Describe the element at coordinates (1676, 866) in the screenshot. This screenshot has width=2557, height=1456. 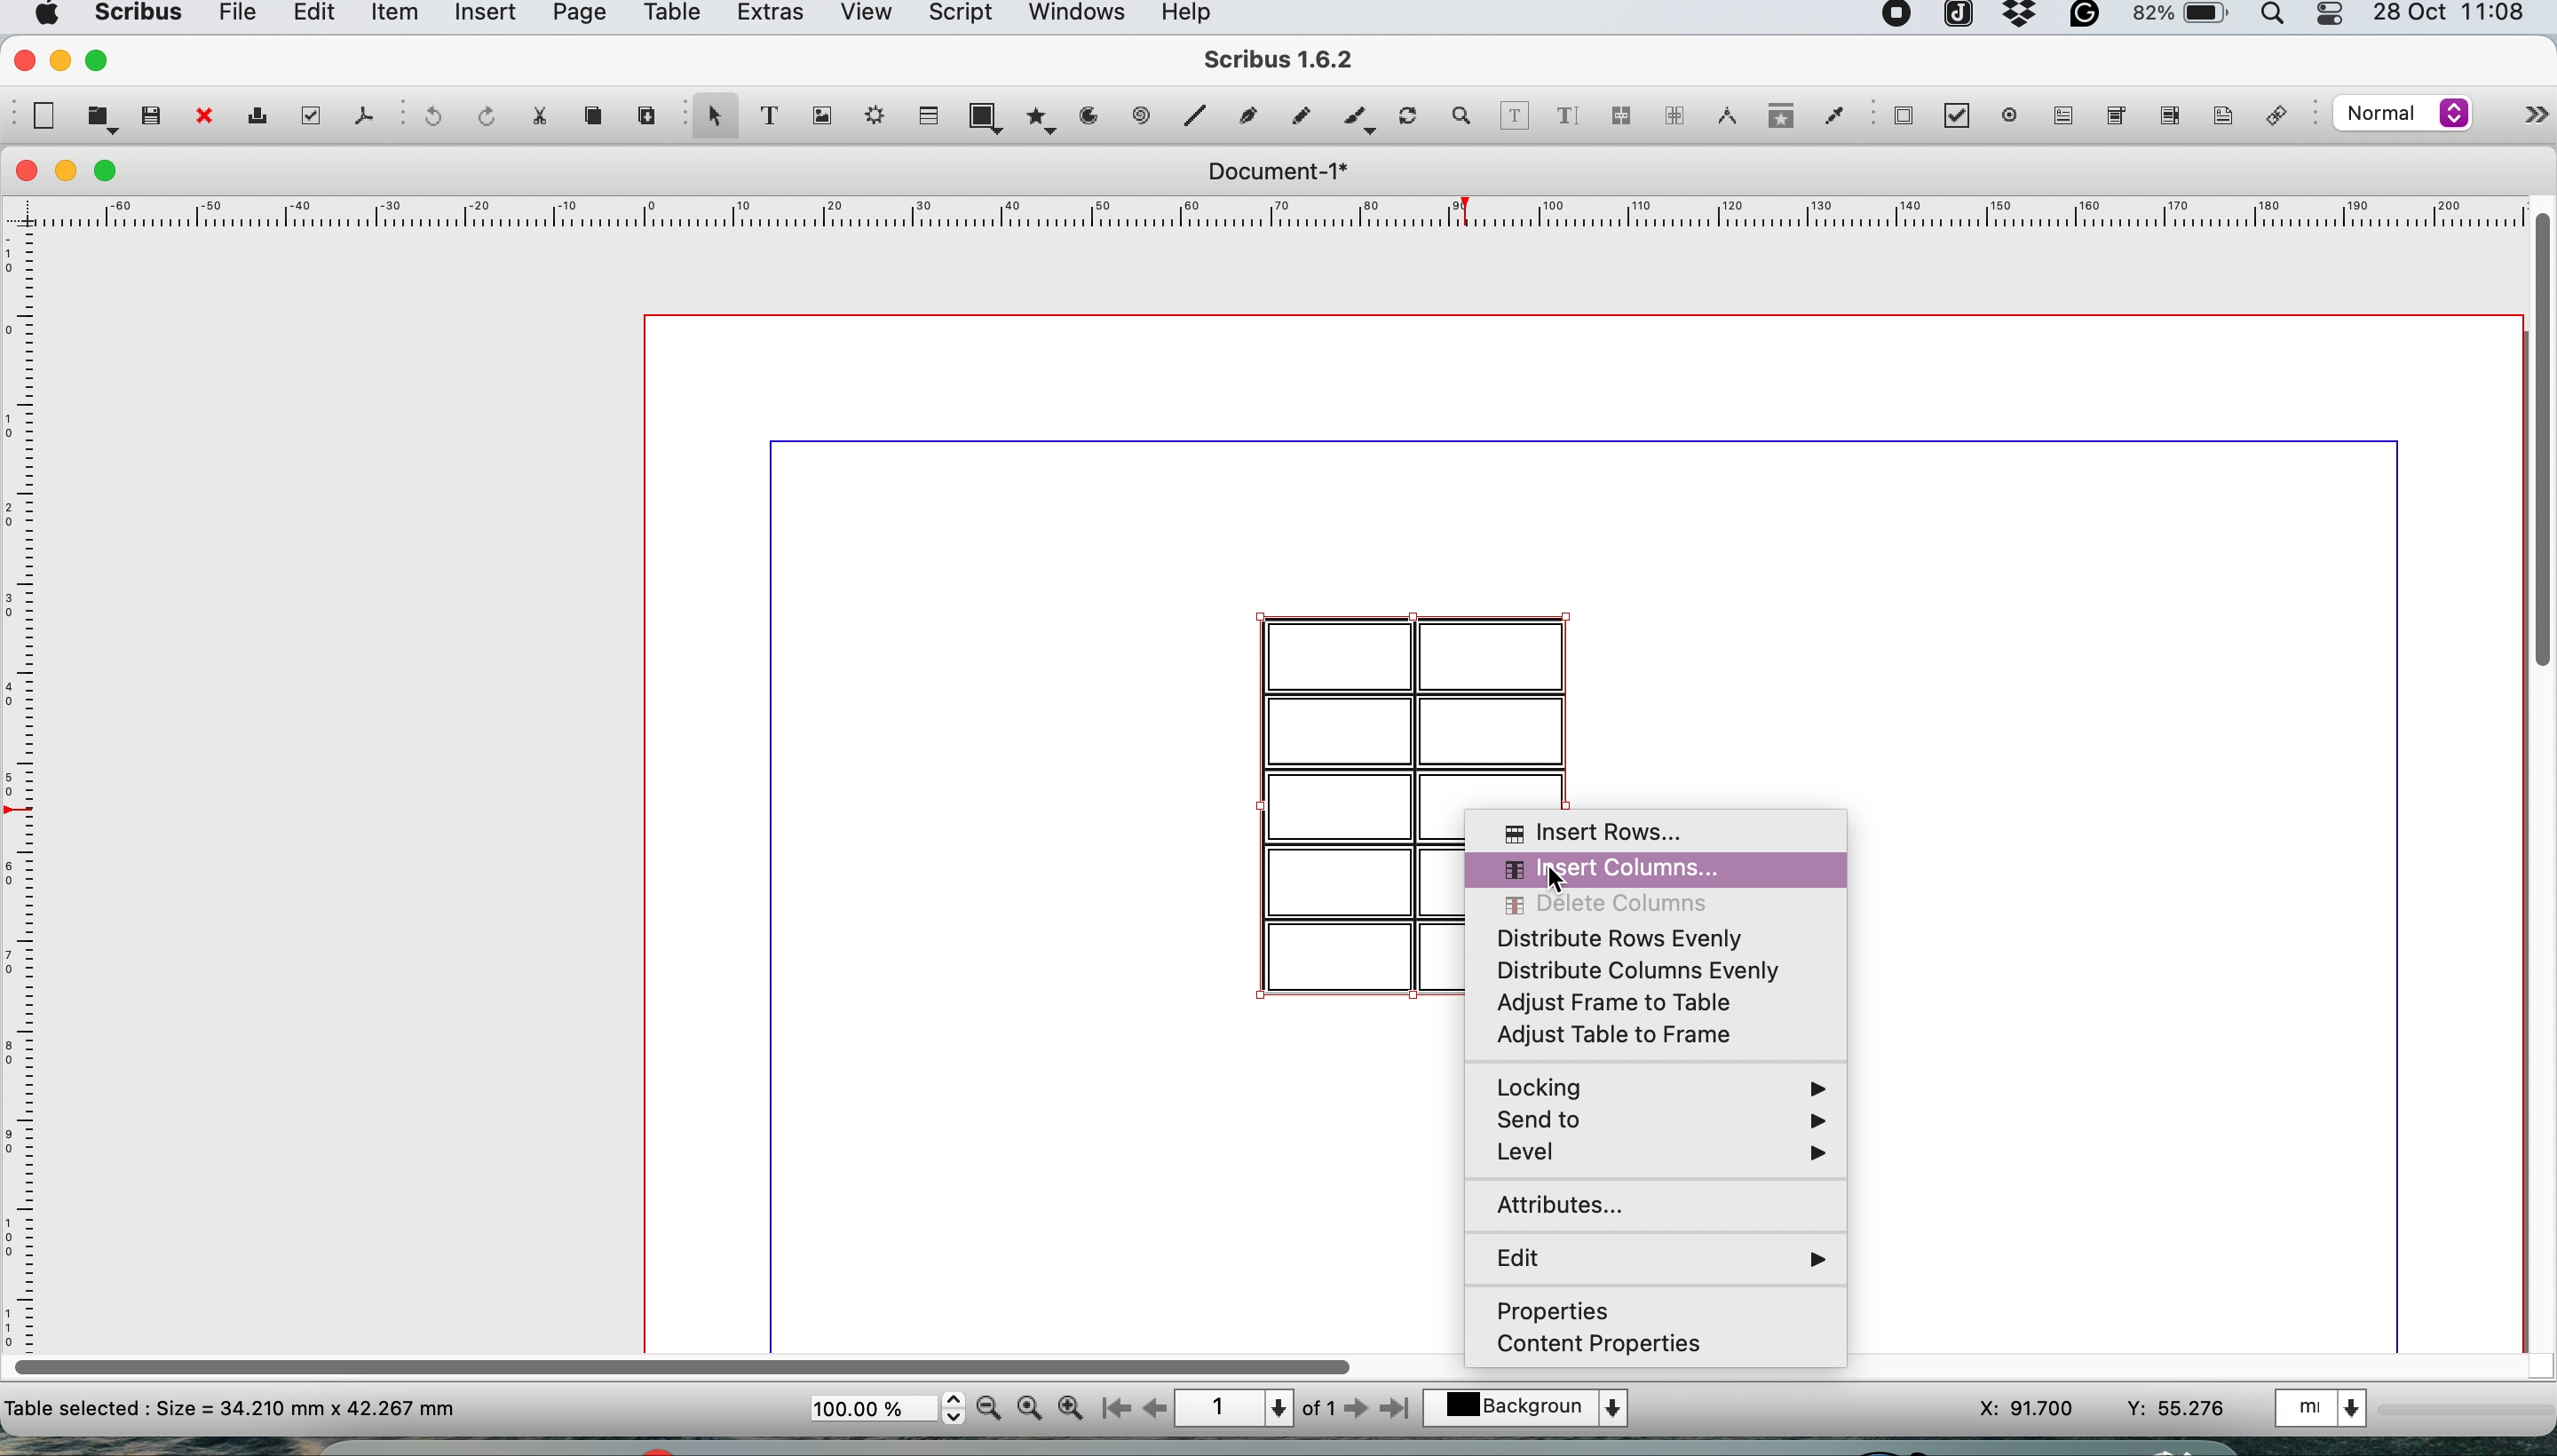
I see `insert columns` at that location.